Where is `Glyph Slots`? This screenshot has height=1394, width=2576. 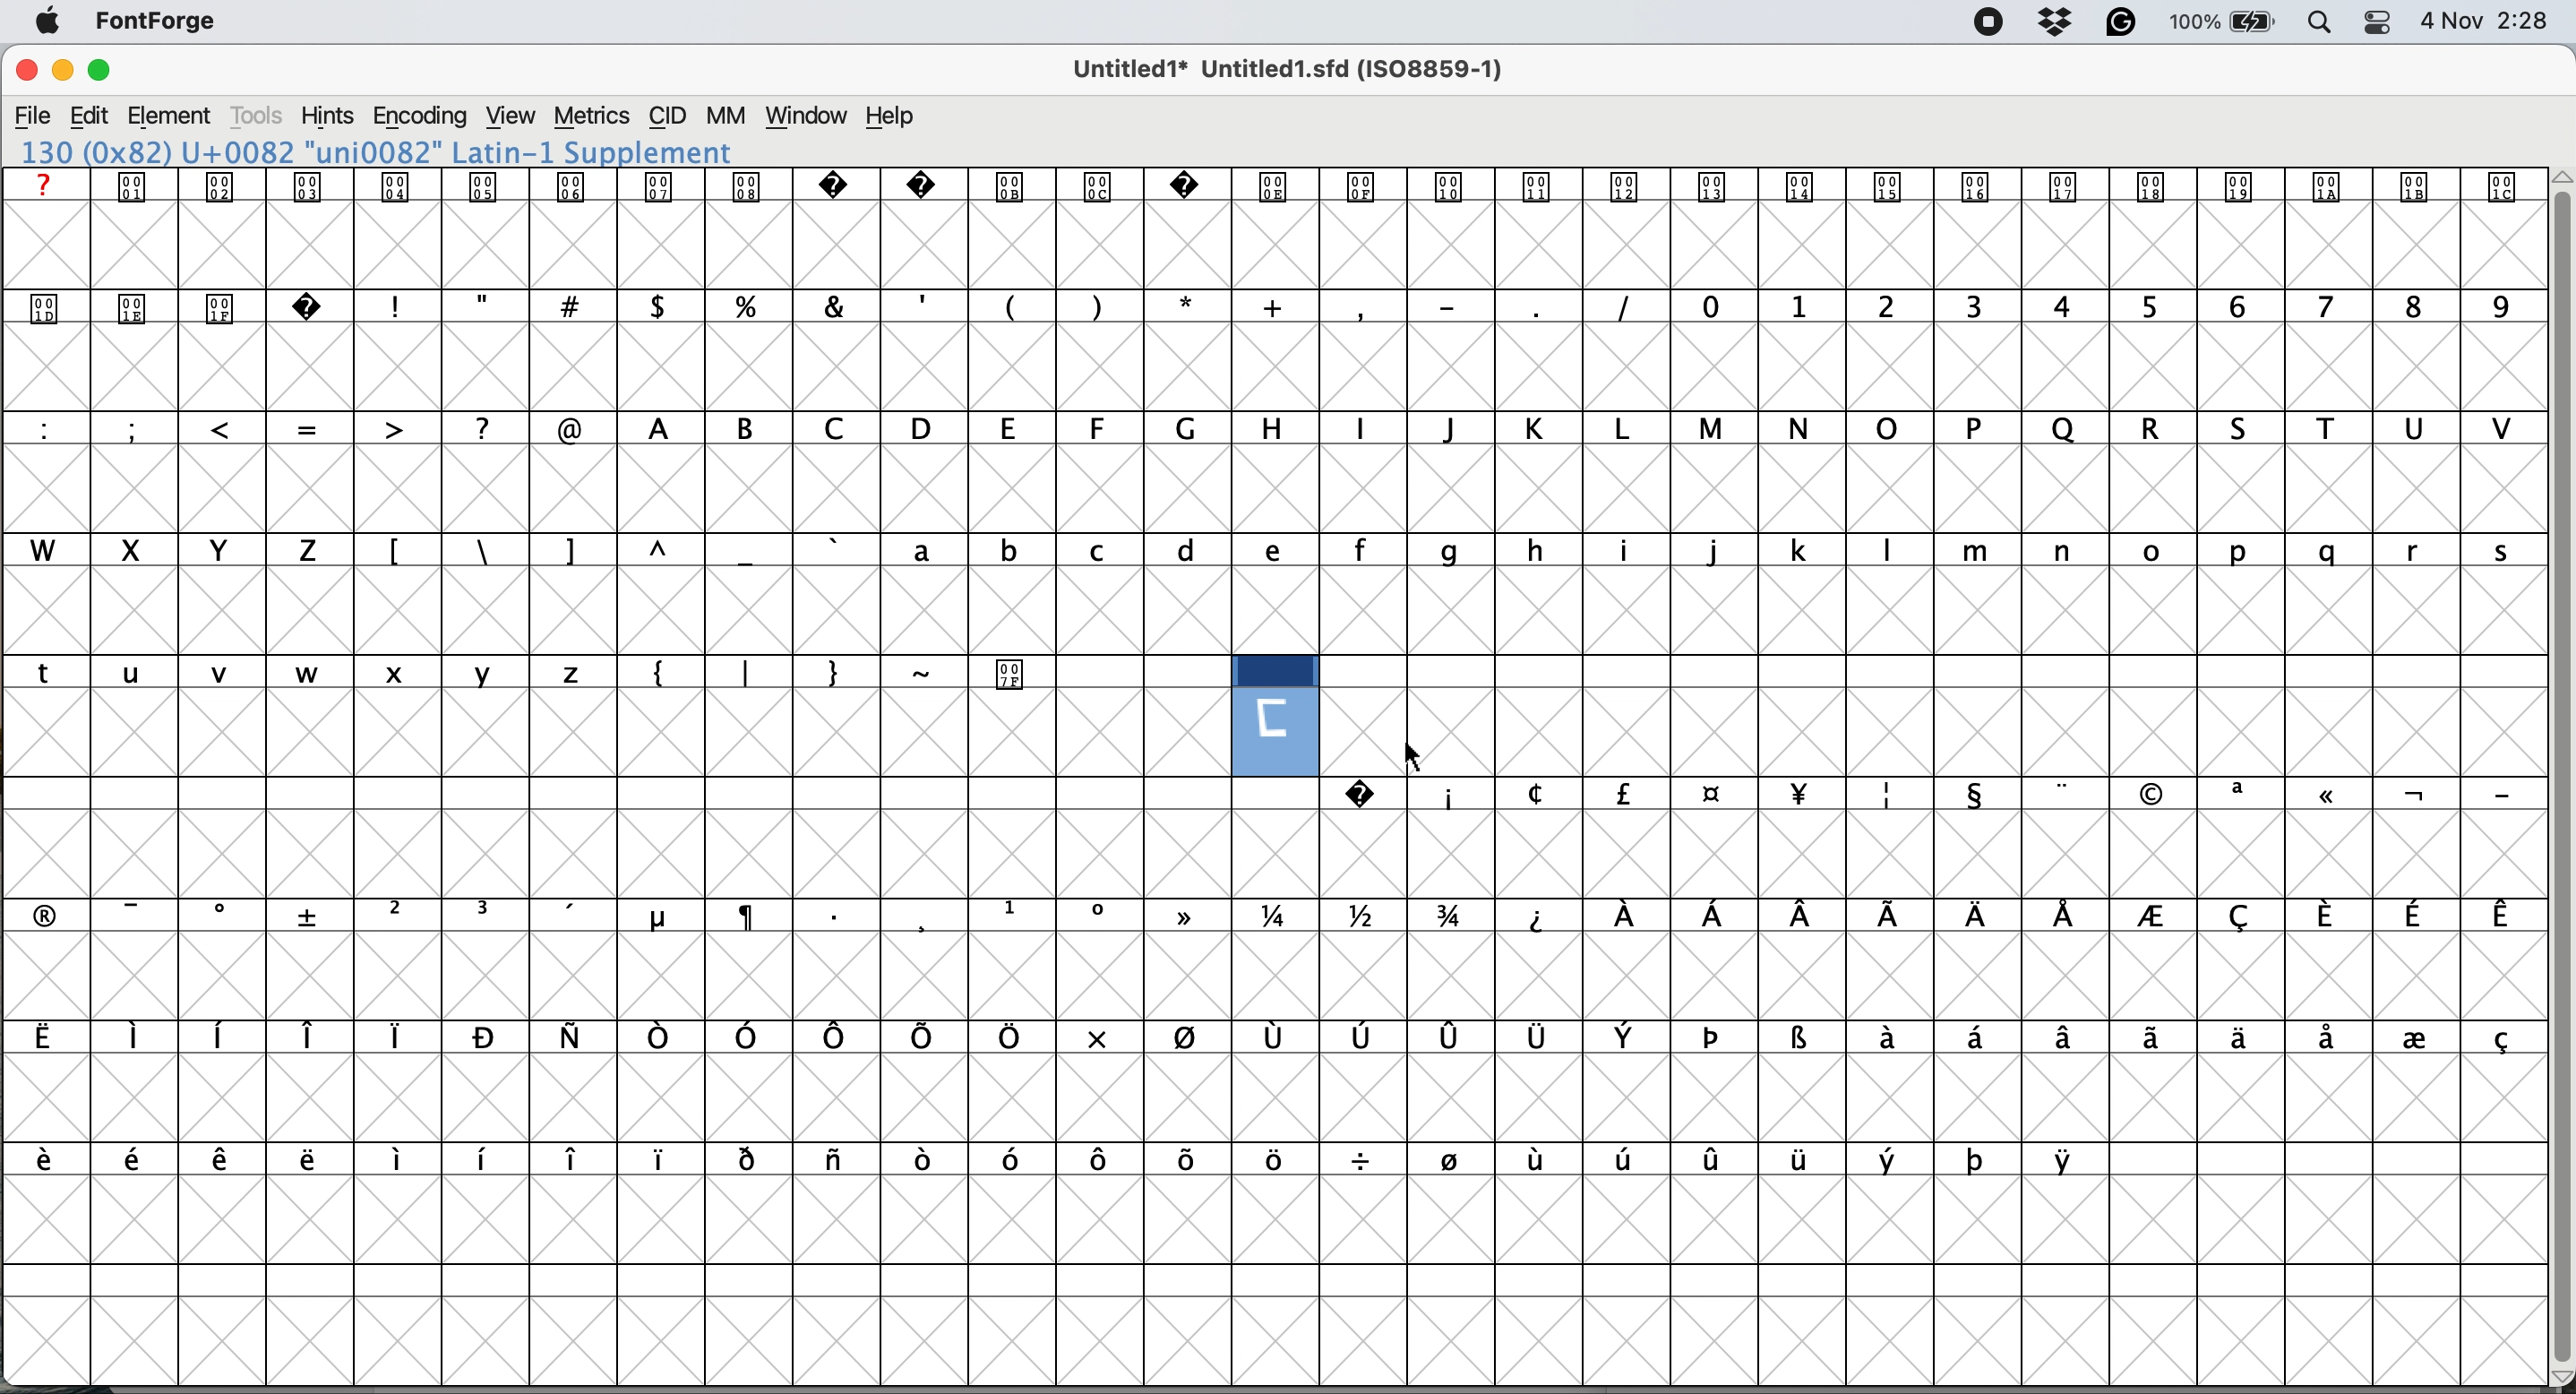
Glyph Slots is located at coordinates (1270, 548).